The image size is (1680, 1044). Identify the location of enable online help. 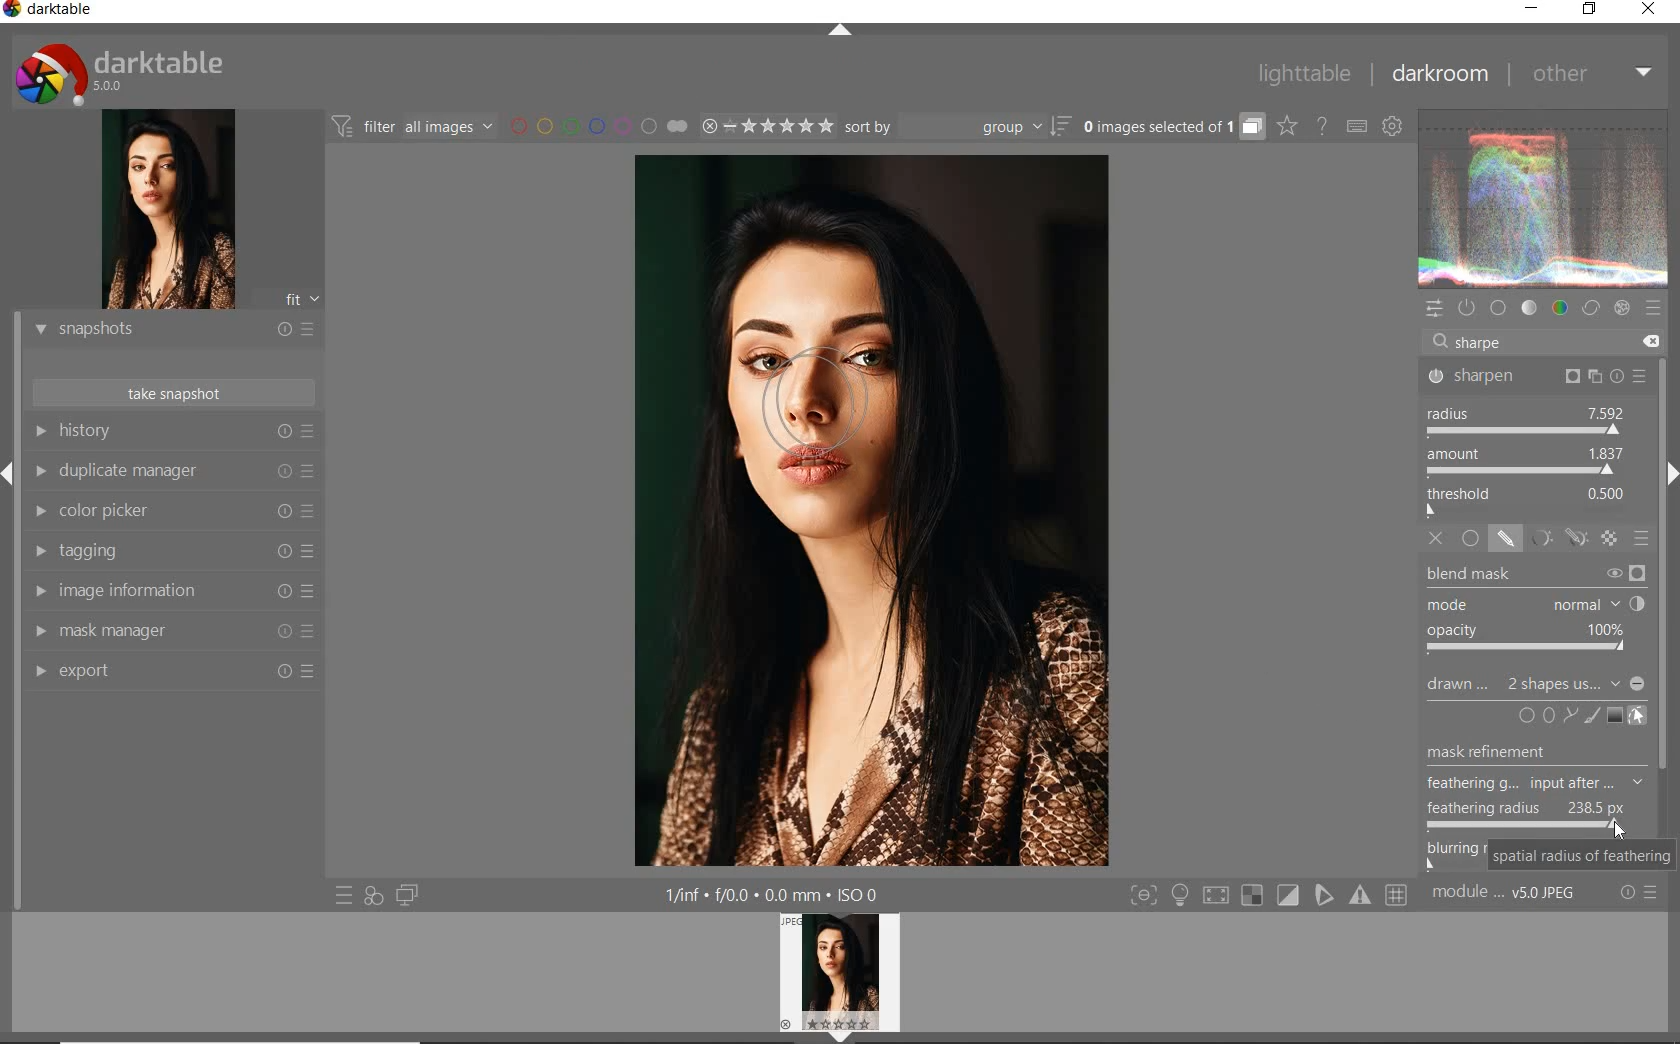
(1321, 125).